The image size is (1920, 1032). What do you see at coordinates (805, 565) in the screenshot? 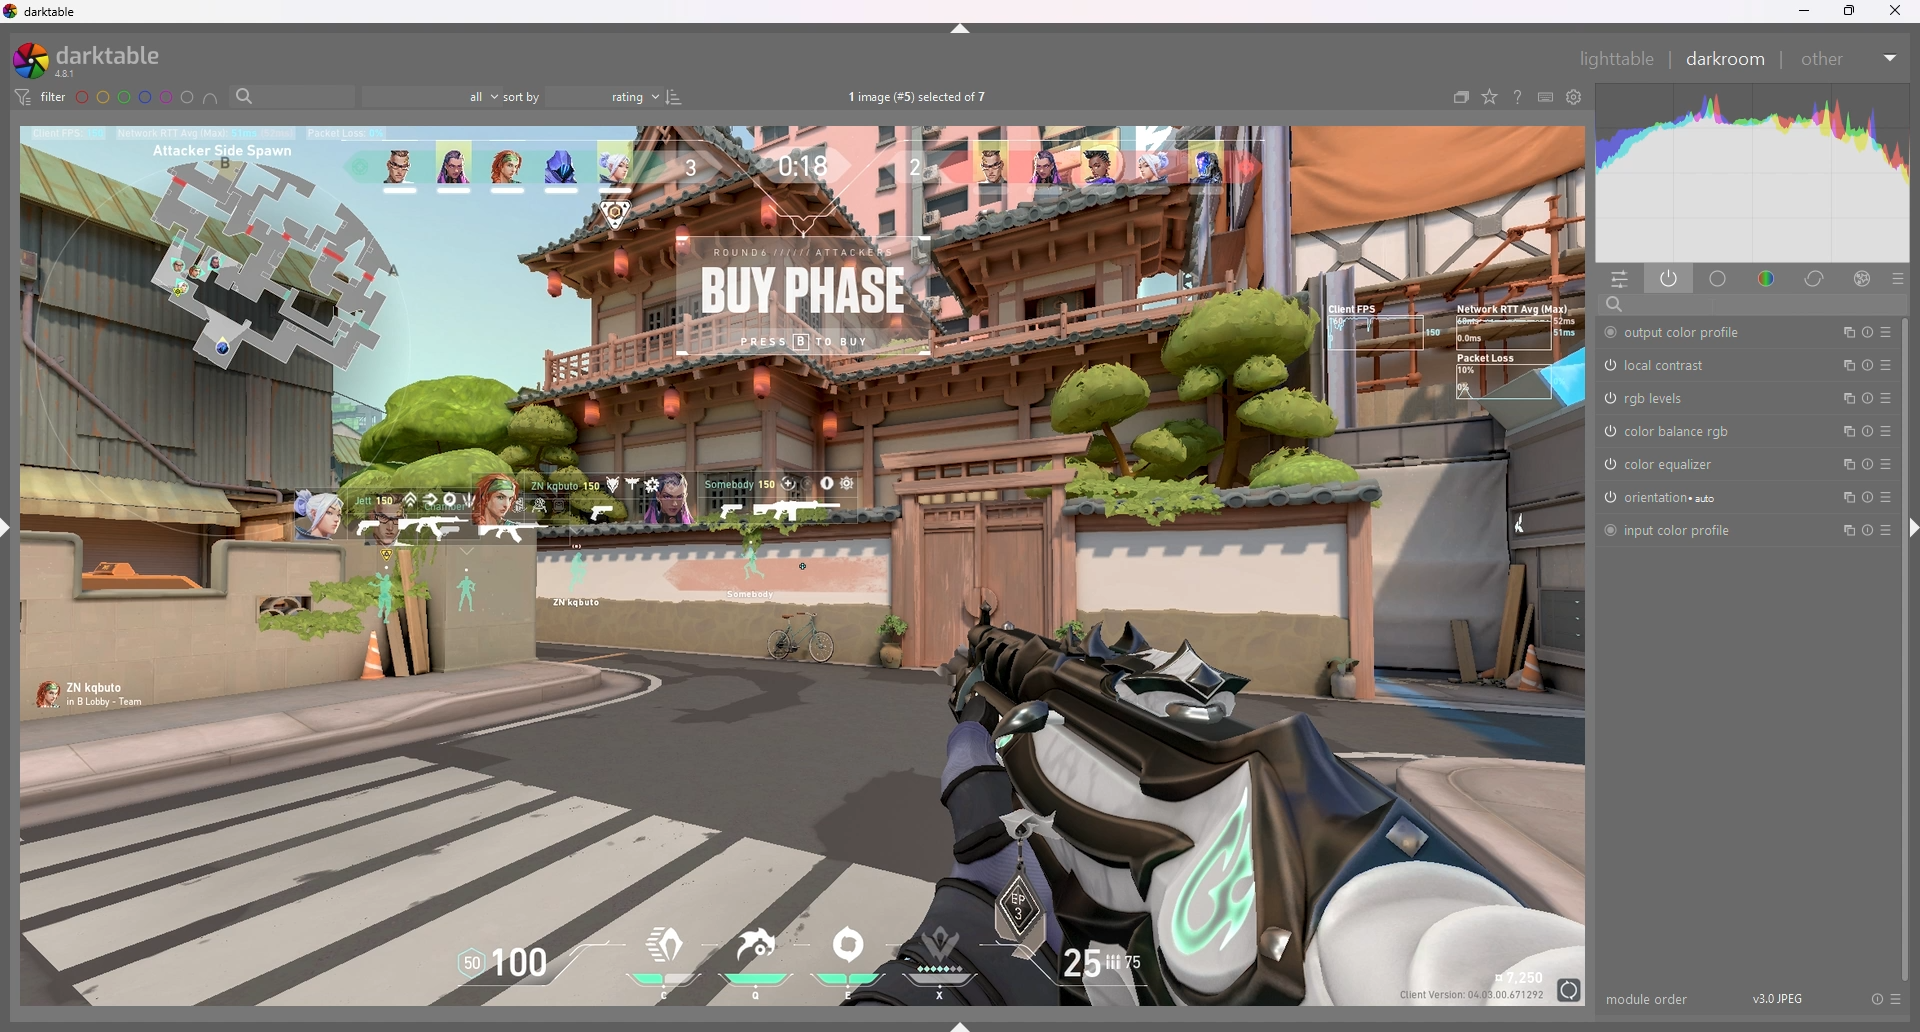
I see `photo` at bounding box center [805, 565].